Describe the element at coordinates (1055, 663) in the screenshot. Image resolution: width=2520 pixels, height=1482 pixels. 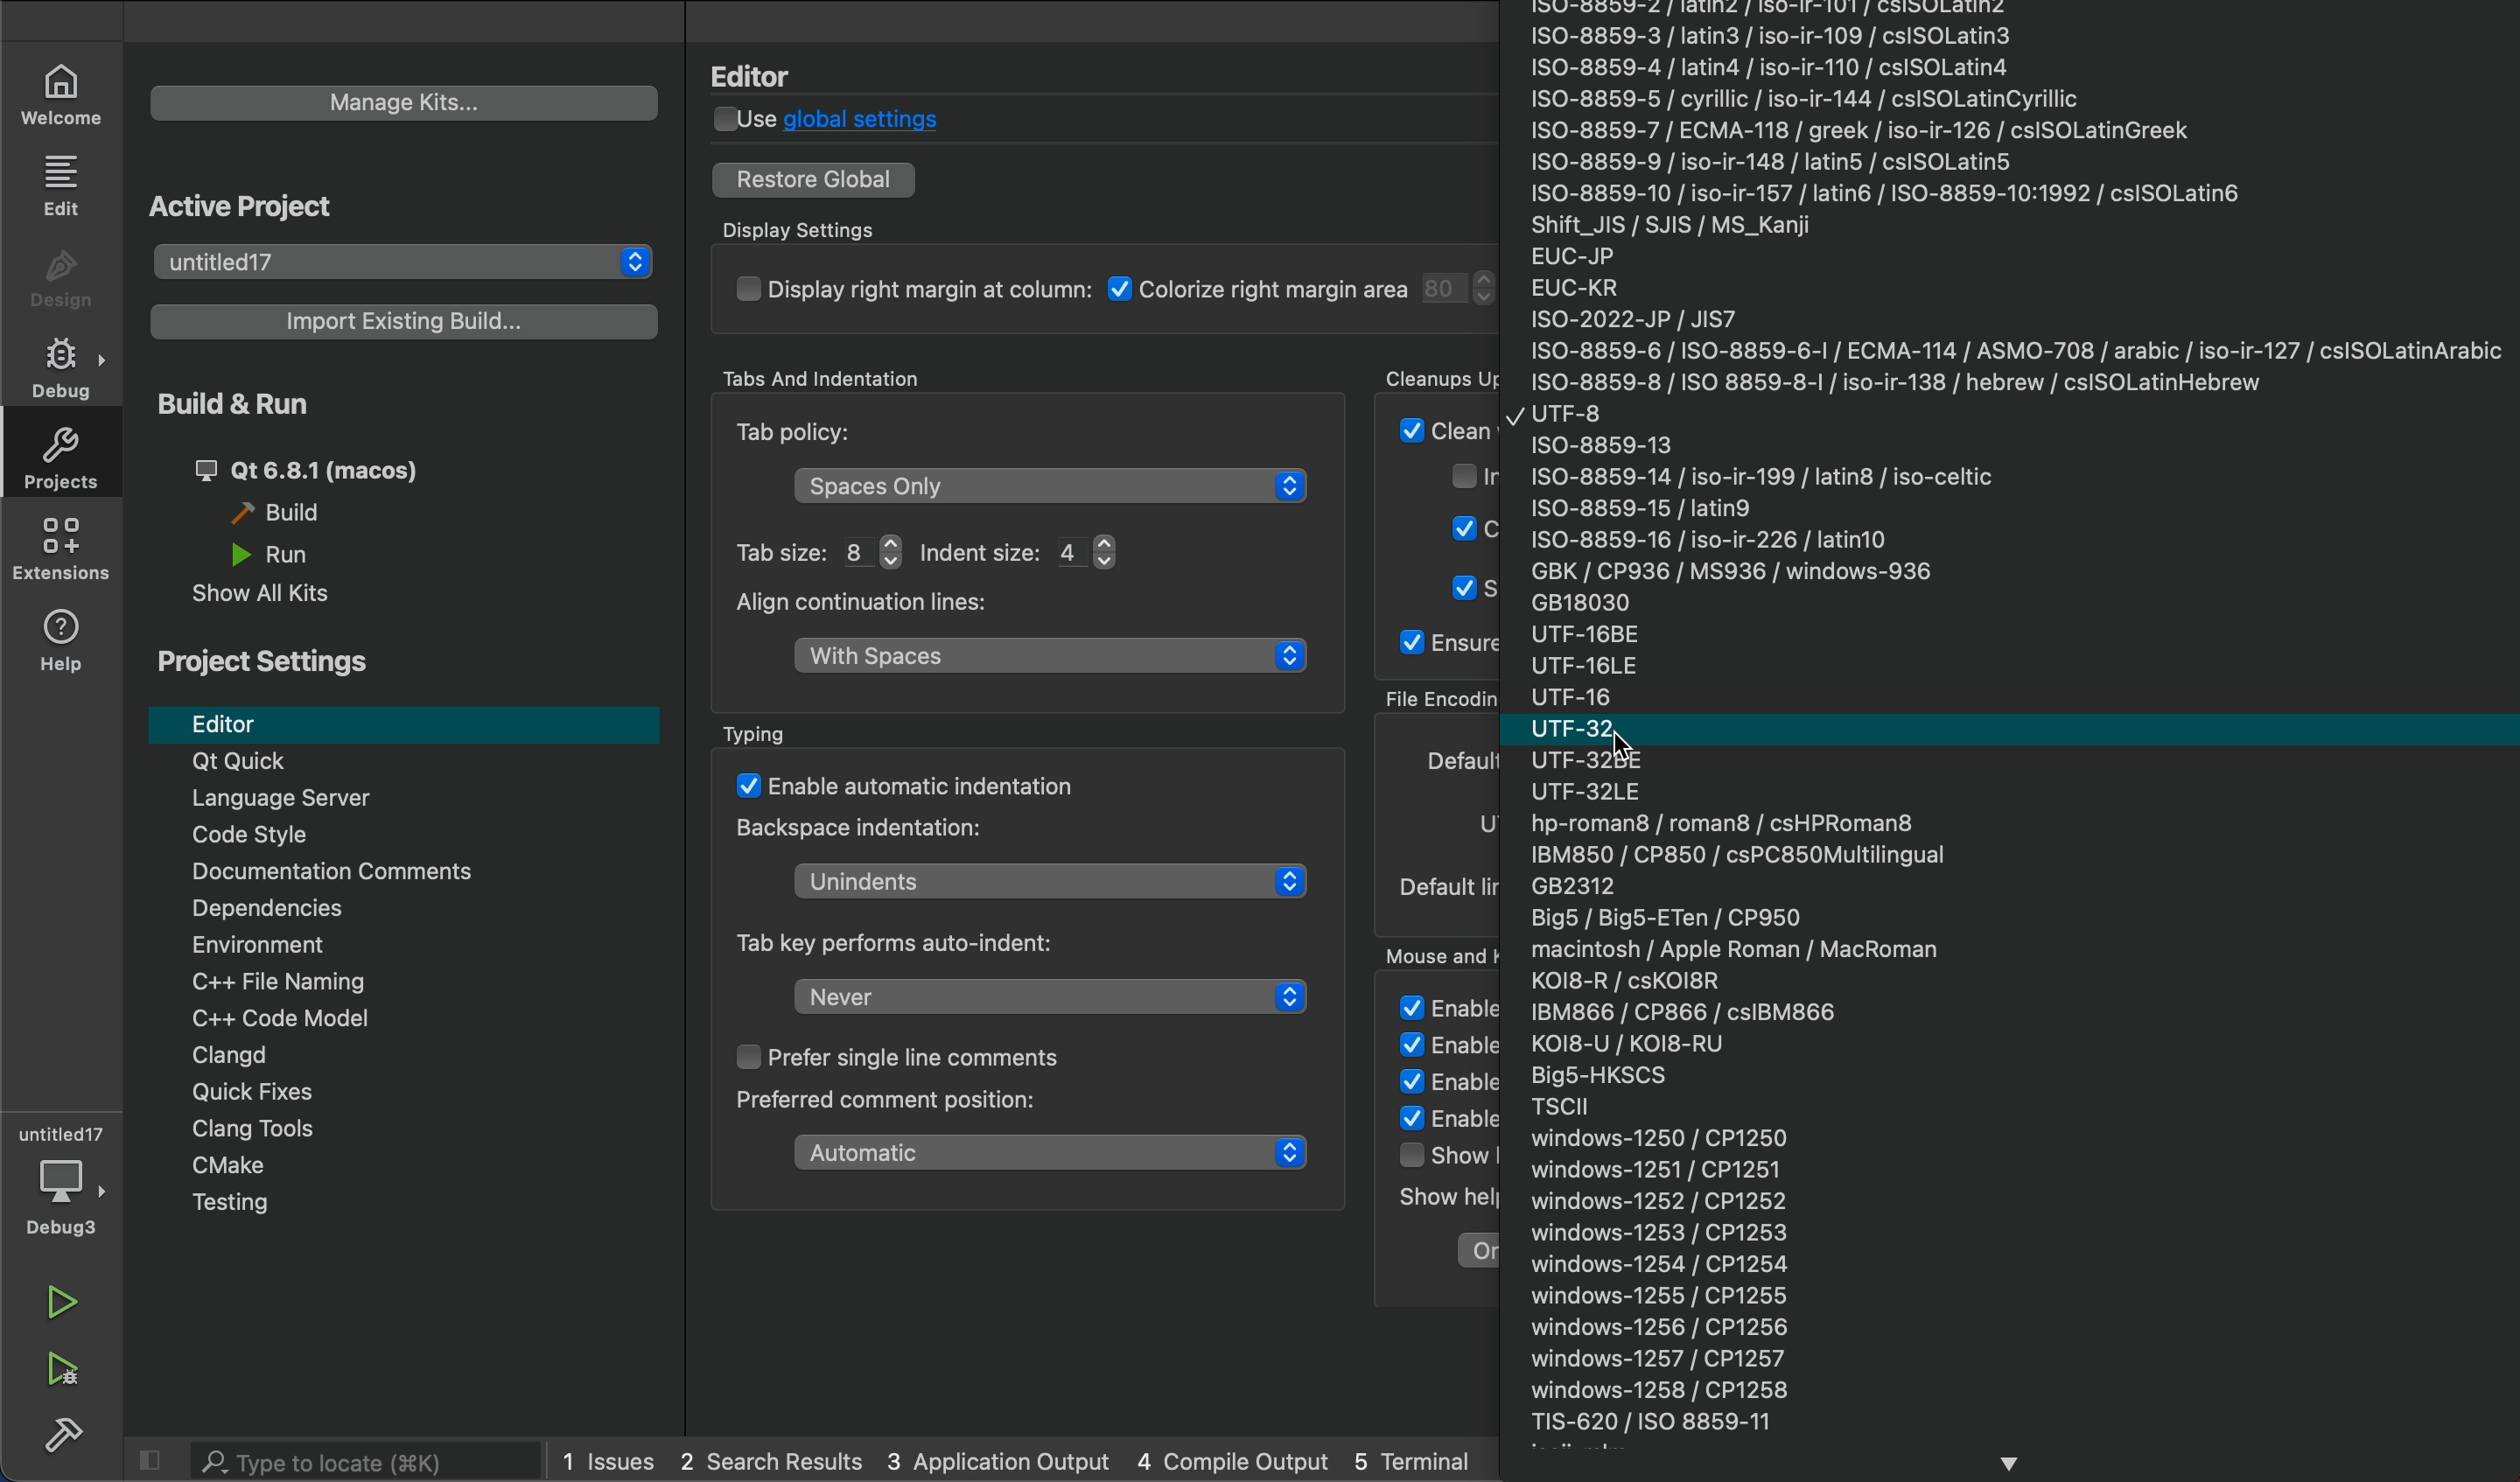
I see `align` at that location.